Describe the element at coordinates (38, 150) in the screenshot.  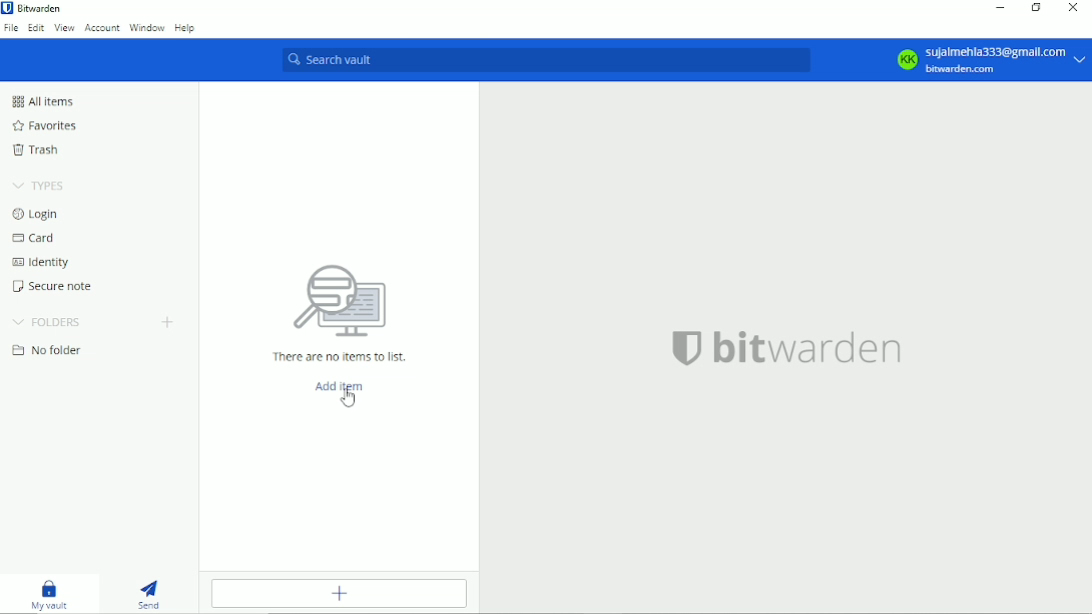
I see `Trash` at that location.